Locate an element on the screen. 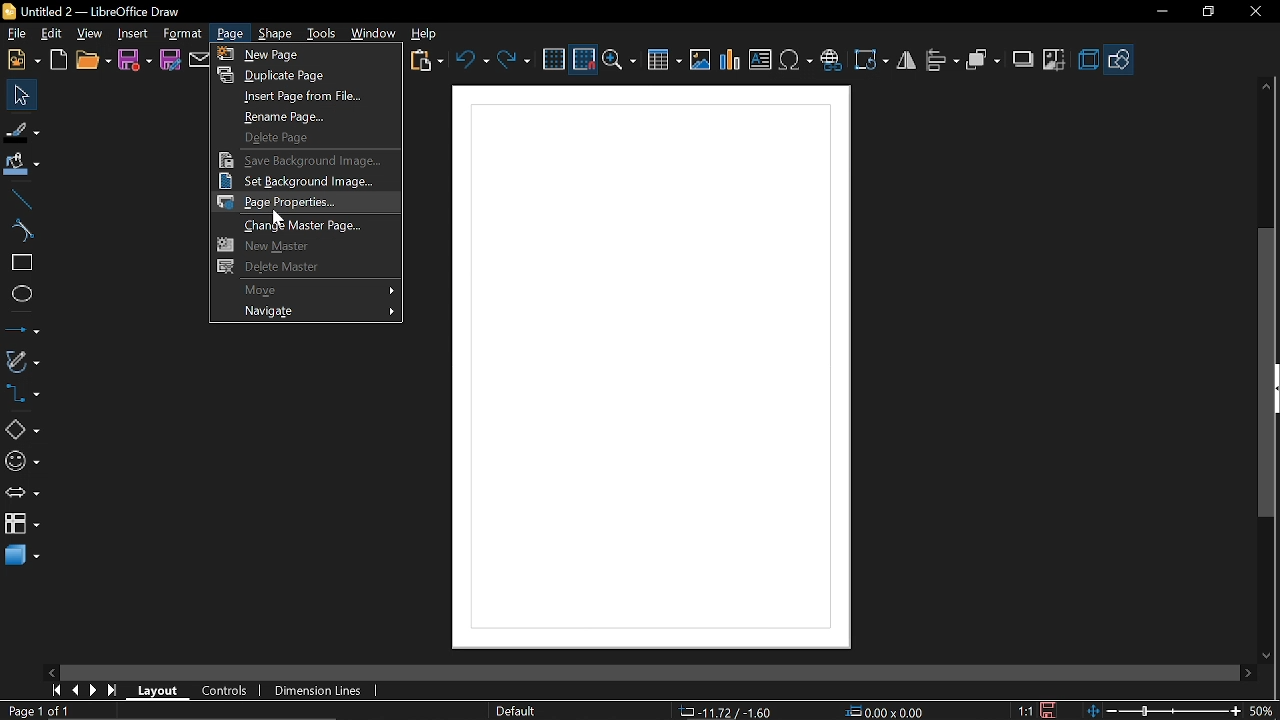 This screenshot has width=1280, height=720. Attach is located at coordinates (201, 60).